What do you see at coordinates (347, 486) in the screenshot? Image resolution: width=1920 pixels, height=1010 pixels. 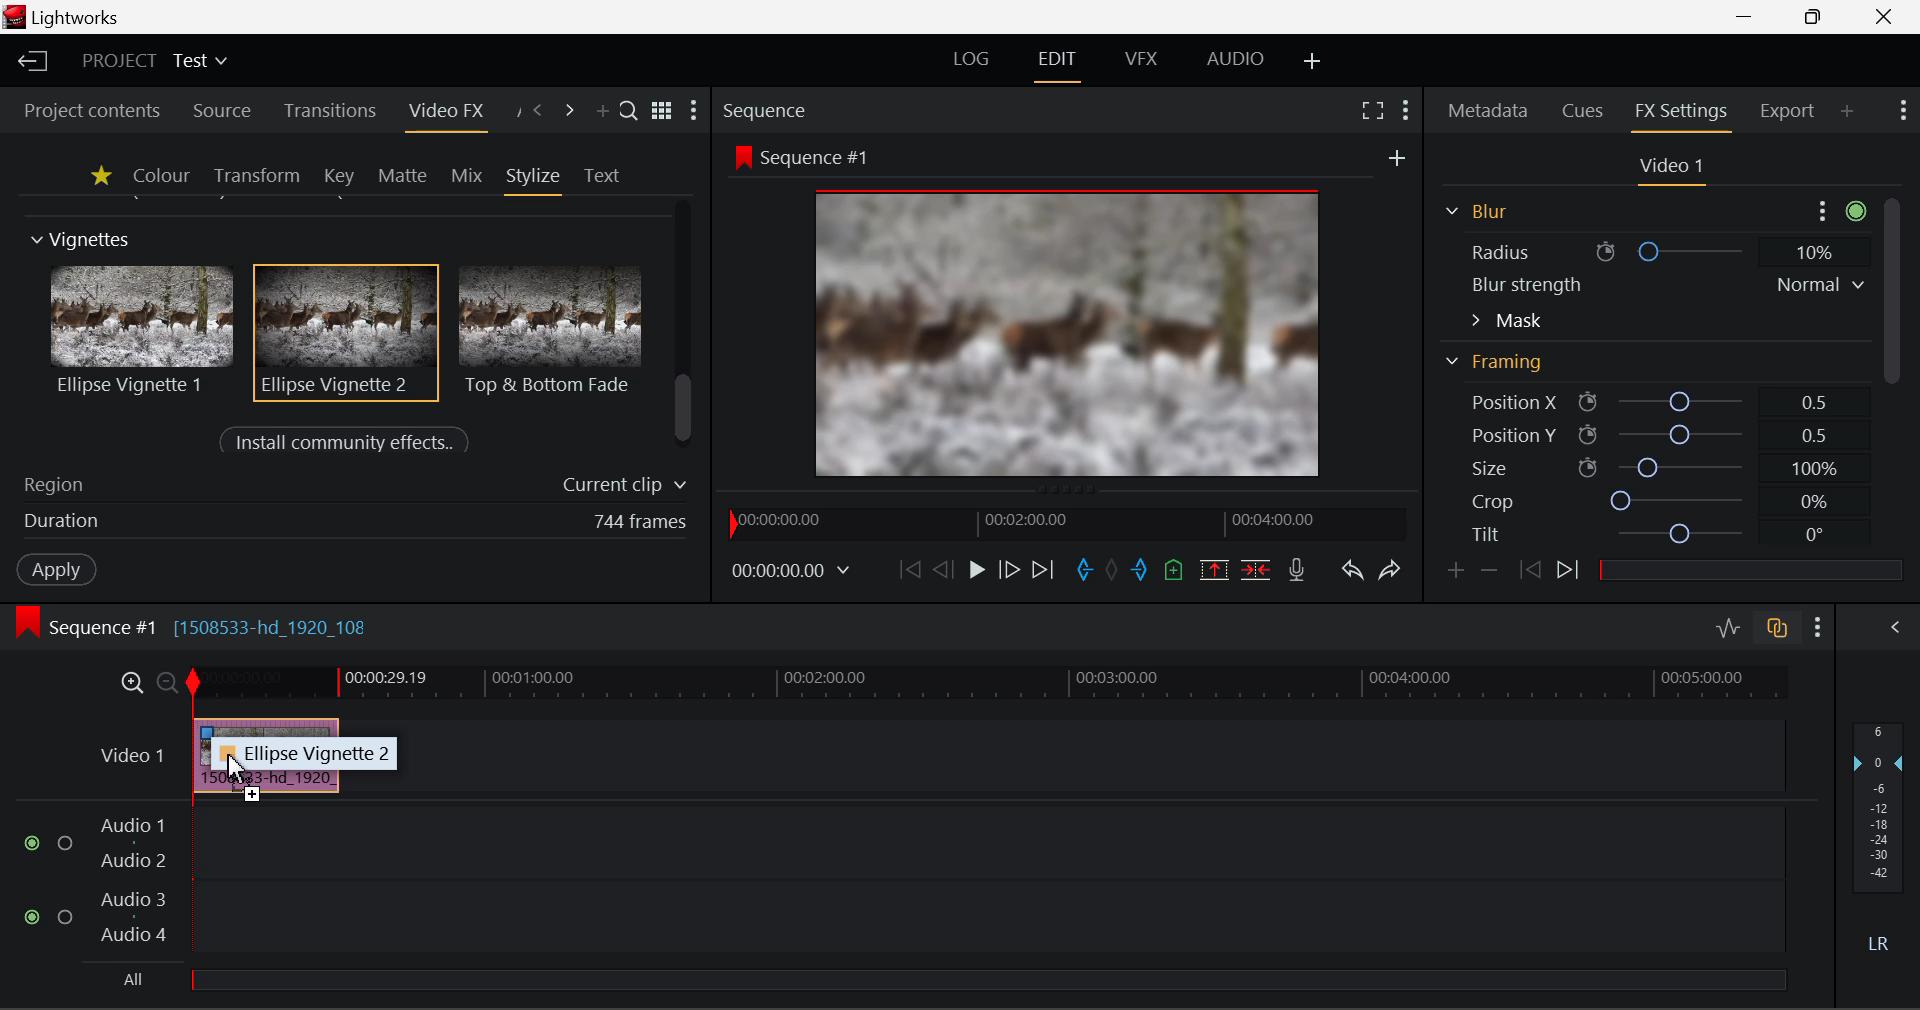 I see `Region of Effect` at bounding box center [347, 486].